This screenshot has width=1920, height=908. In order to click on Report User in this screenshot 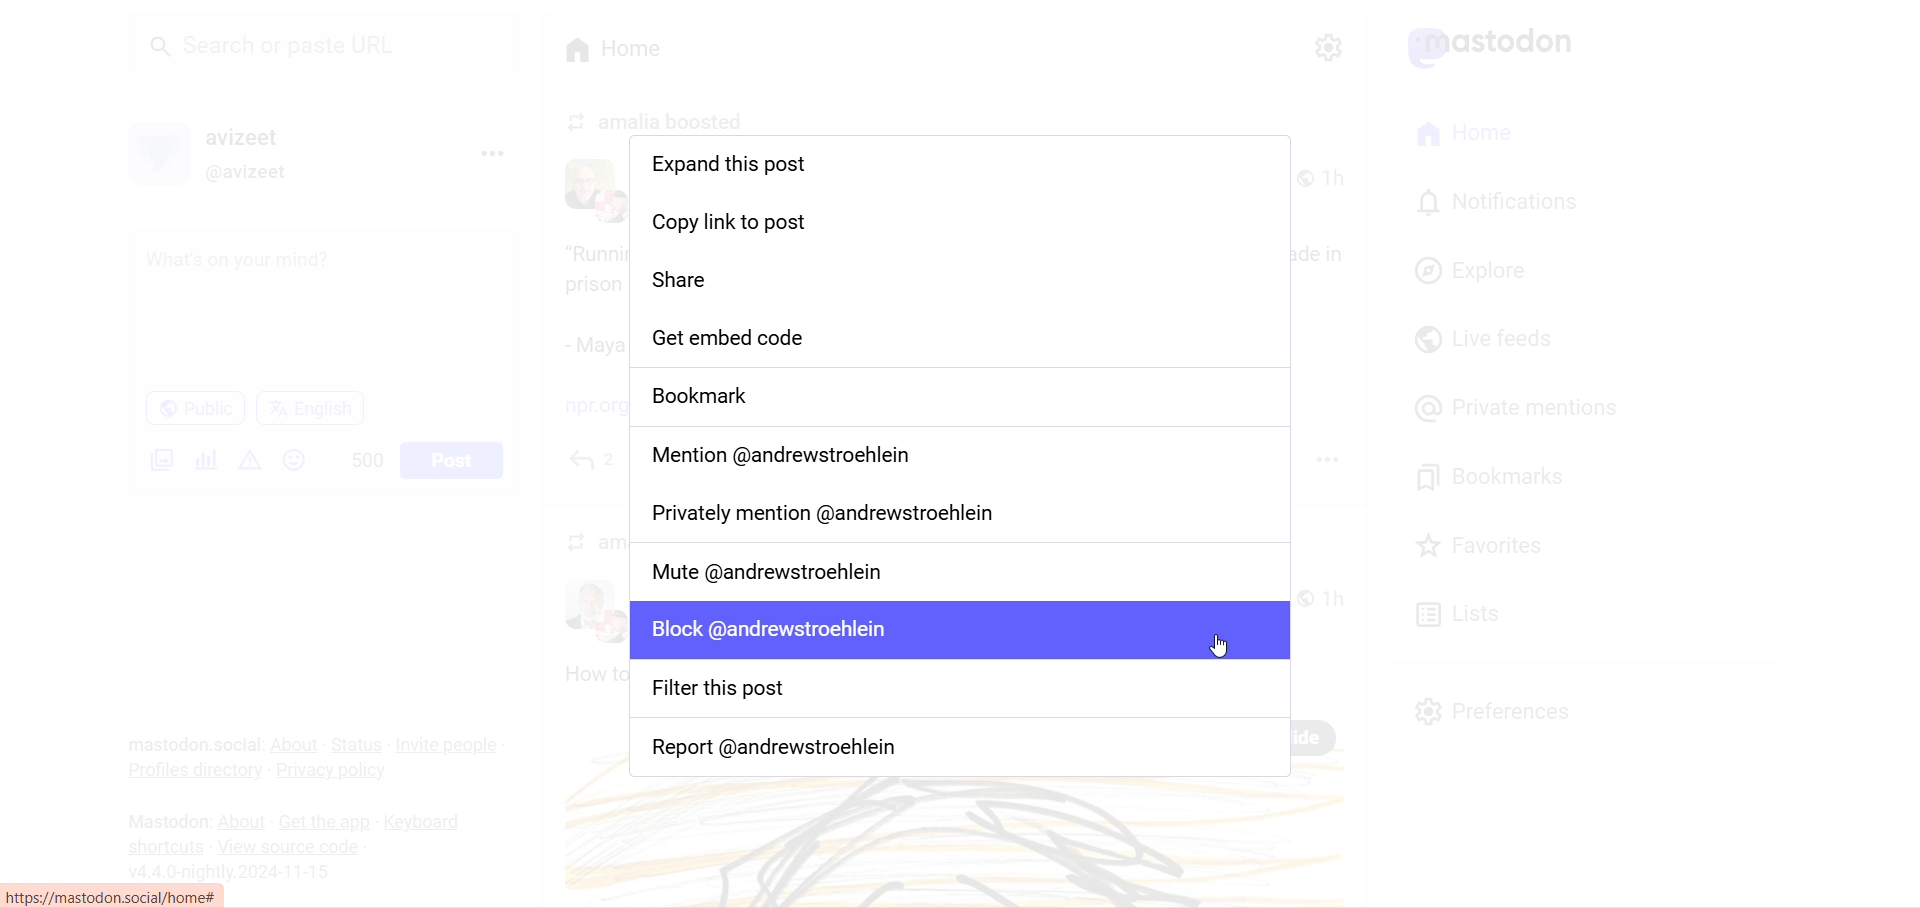, I will do `click(956, 743)`.